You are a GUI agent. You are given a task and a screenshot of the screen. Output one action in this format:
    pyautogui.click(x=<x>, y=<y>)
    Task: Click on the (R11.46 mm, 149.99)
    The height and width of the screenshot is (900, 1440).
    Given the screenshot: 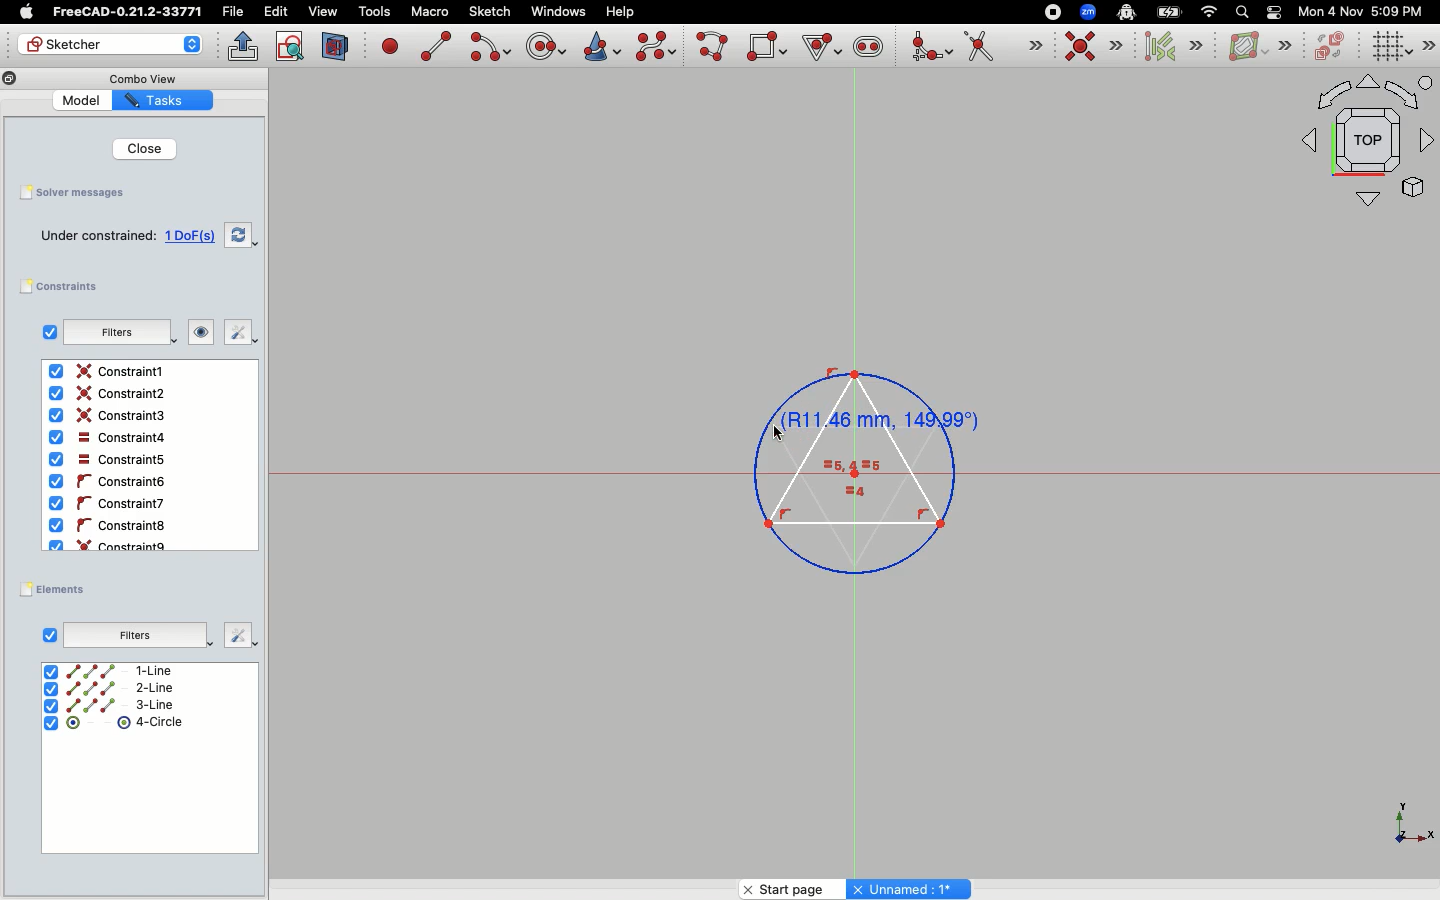 What is the action you would take?
    pyautogui.click(x=860, y=467)
    